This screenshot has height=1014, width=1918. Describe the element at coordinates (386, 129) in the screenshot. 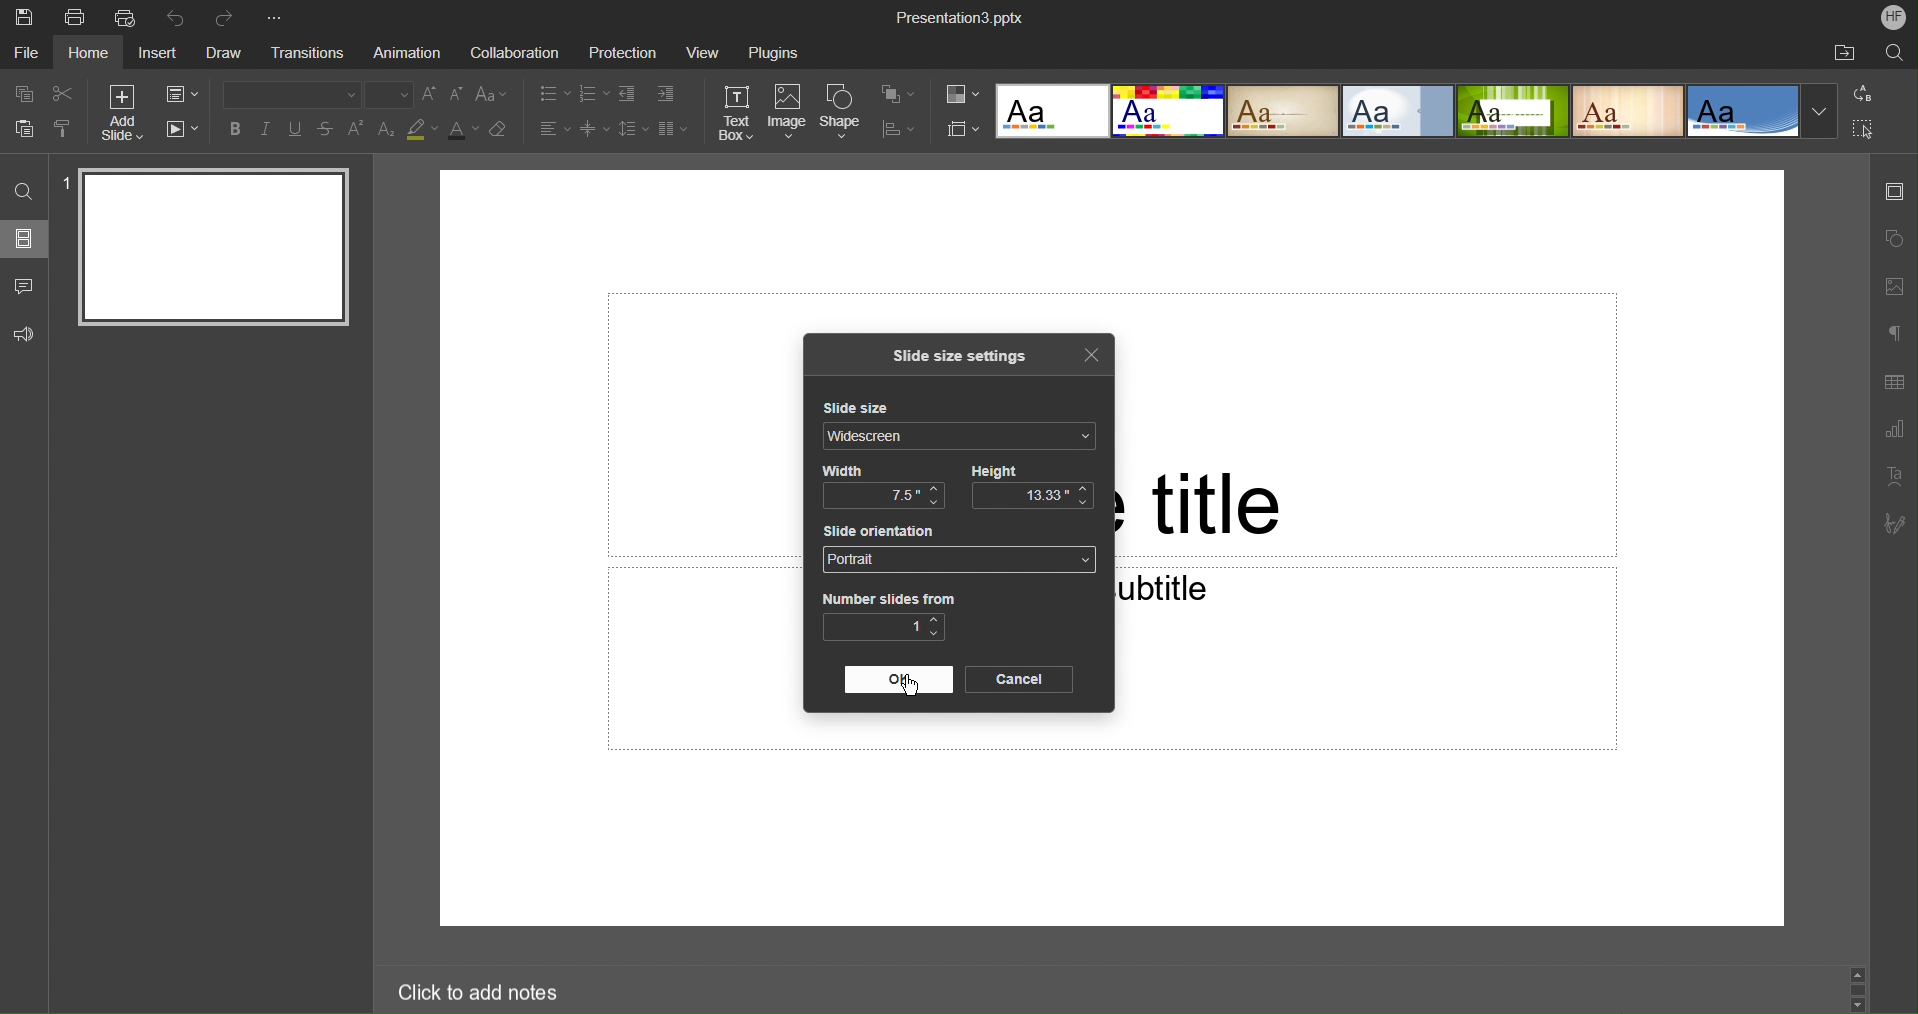

I see `Subscript` at that location.